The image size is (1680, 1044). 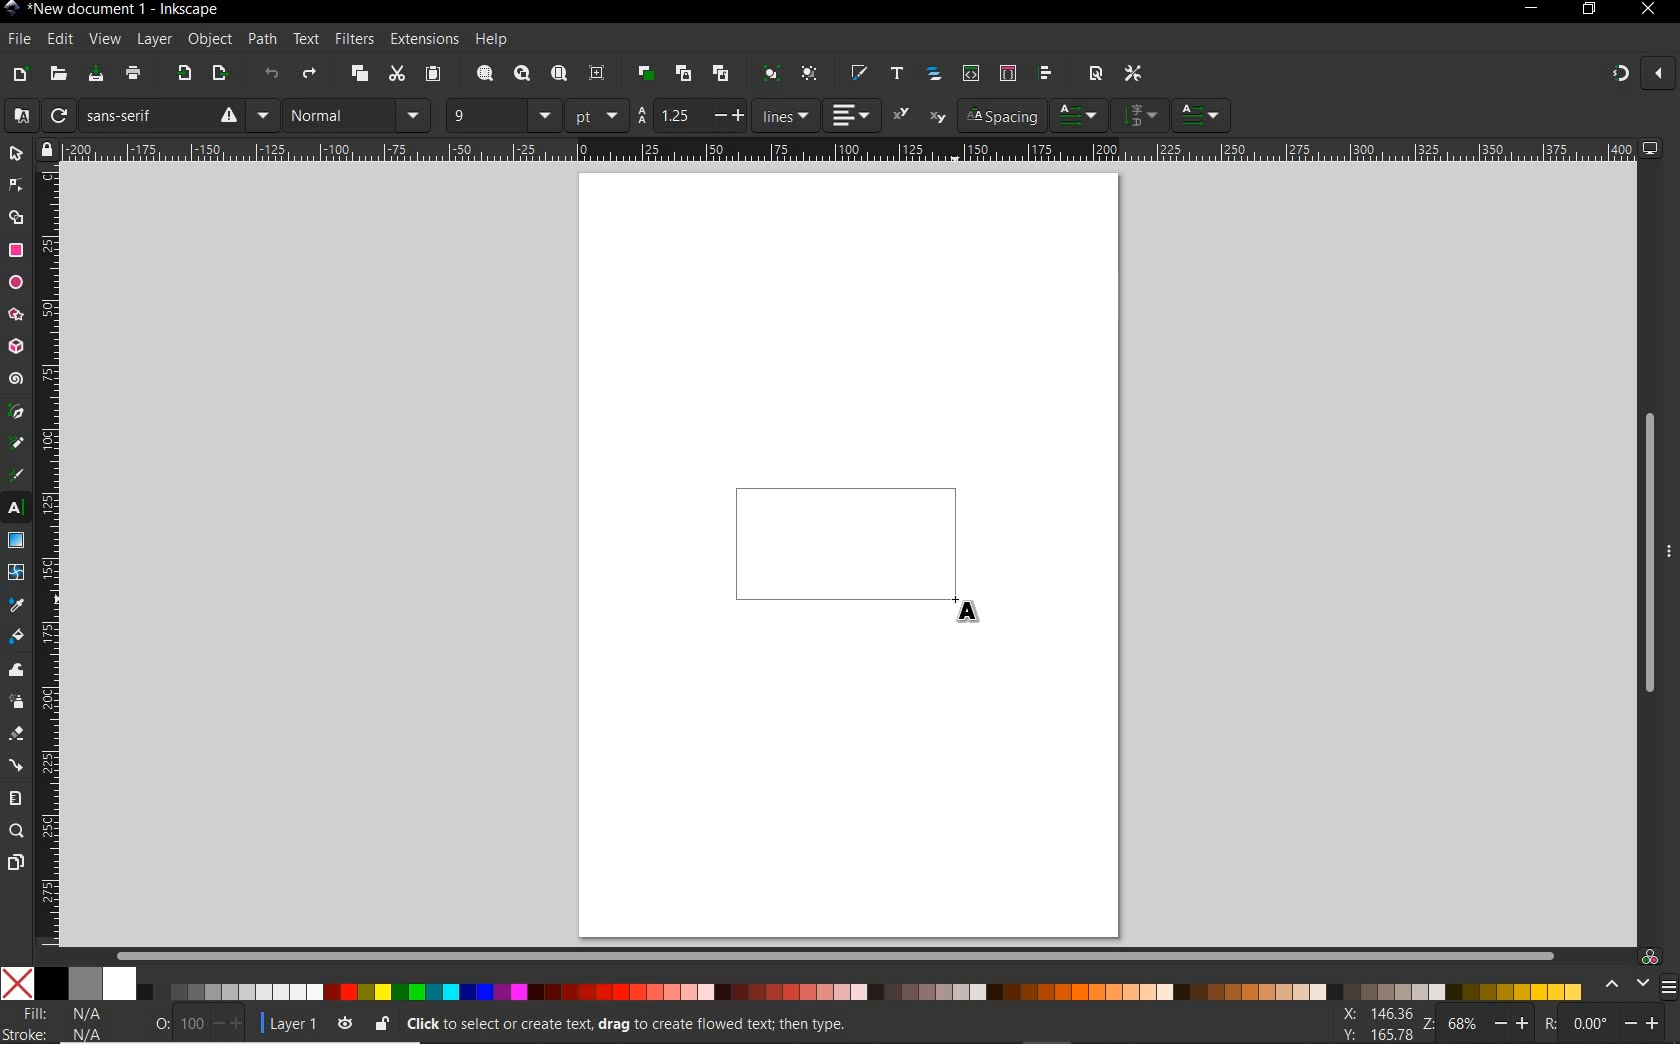 What do you see at coordinates (45, 149) in the screenshot?
I see `lock` at bounding box center [45, 149].